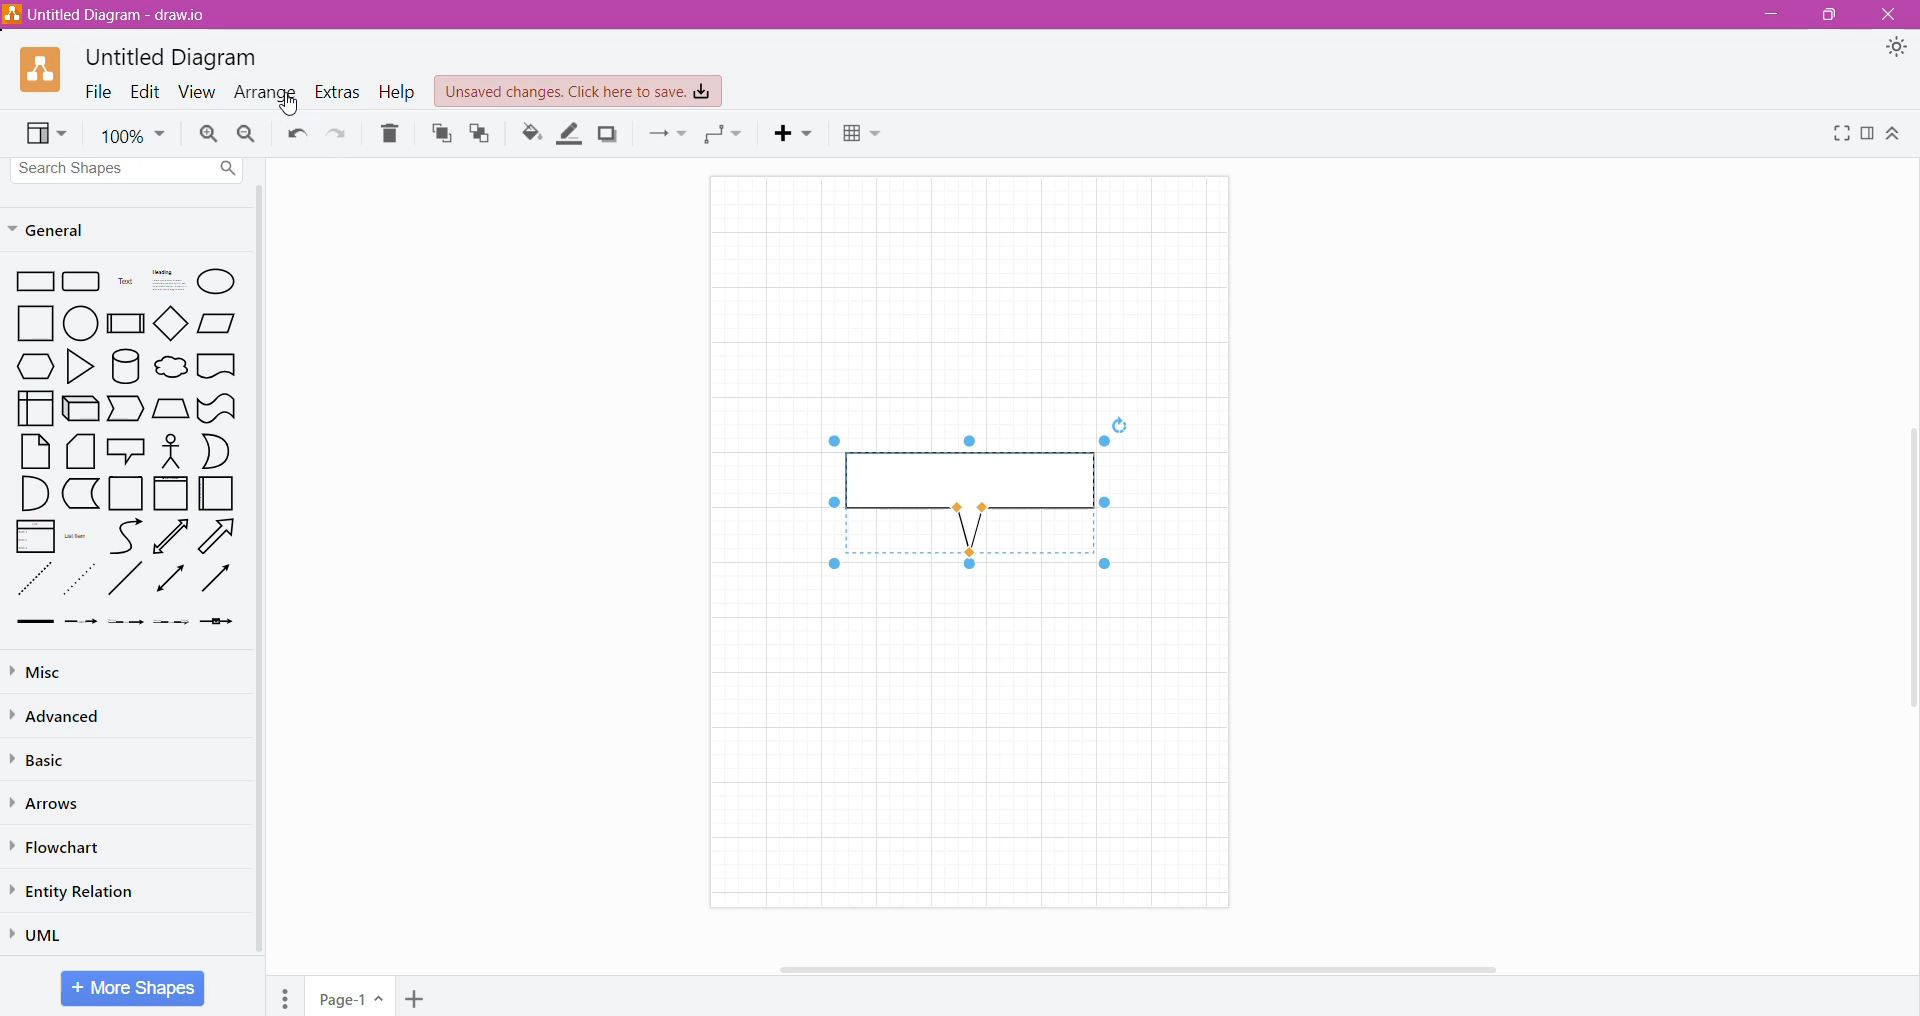 This screenshot has height=1016, width=1920. Describe the element at coordinates (79, 494) in the screenshot. I see `L-Shaped Rectangle` at that location.